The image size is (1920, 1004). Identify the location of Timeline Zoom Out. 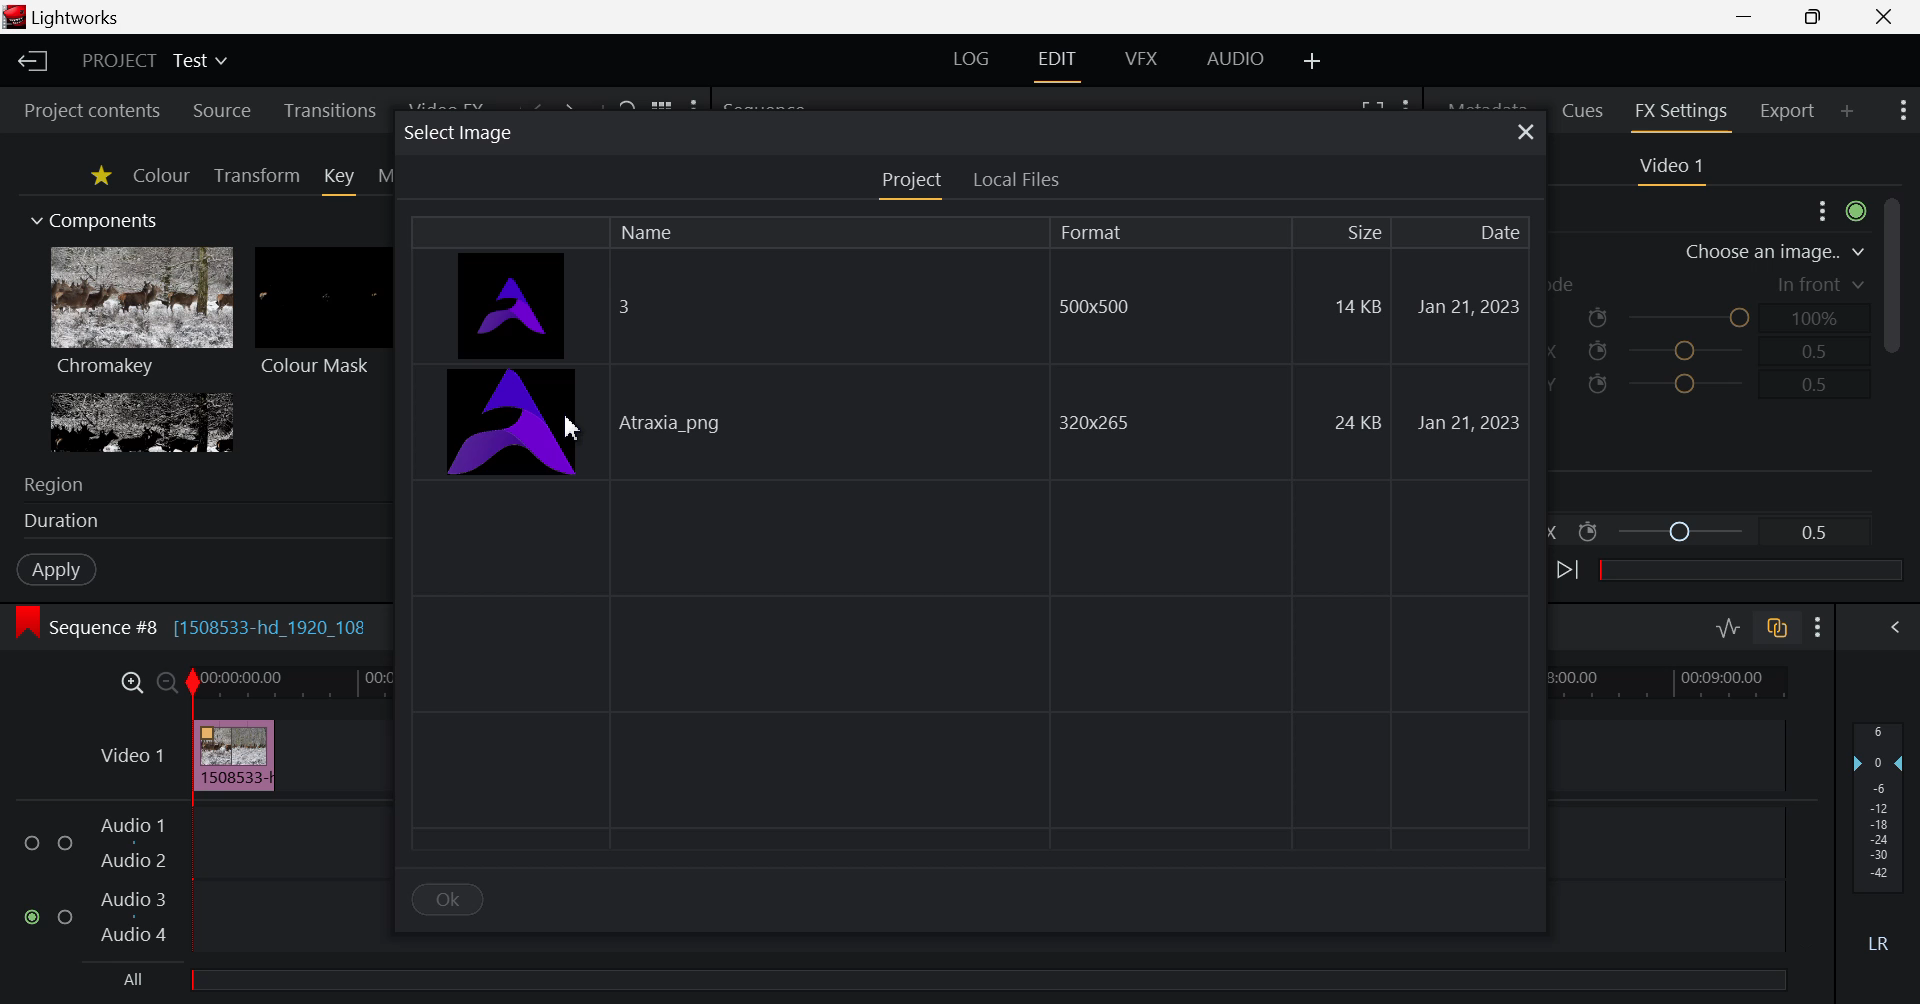
(162, 683).